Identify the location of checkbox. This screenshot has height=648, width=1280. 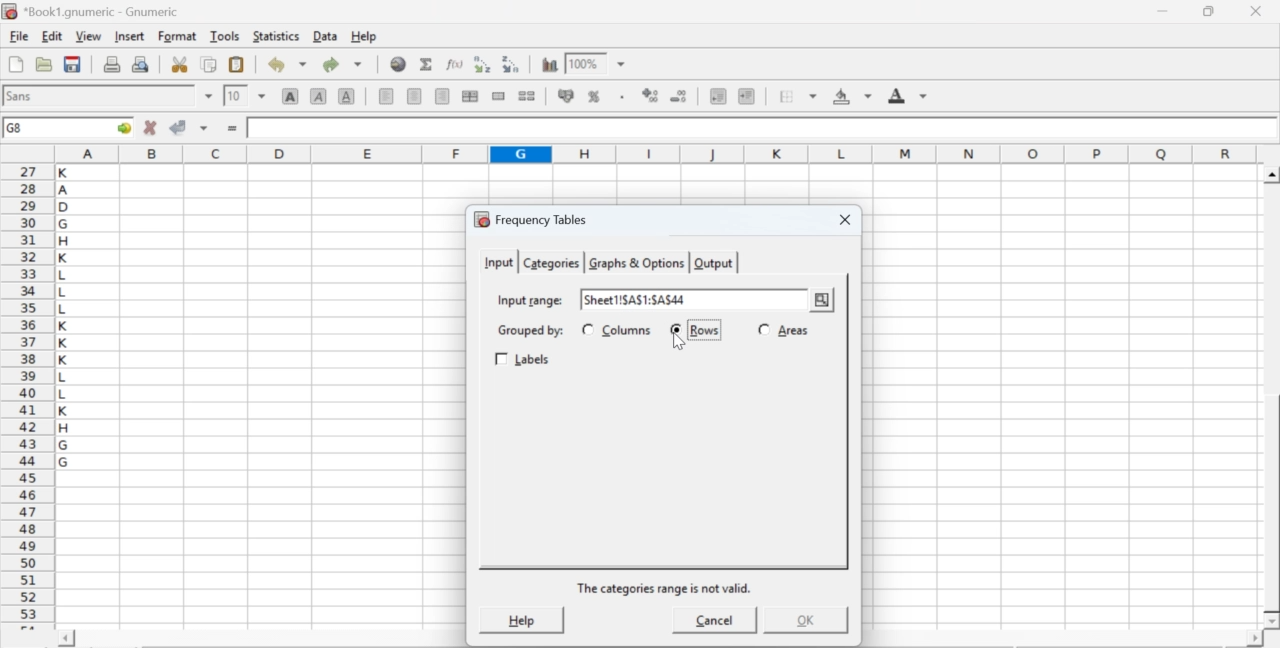
(764, 328).